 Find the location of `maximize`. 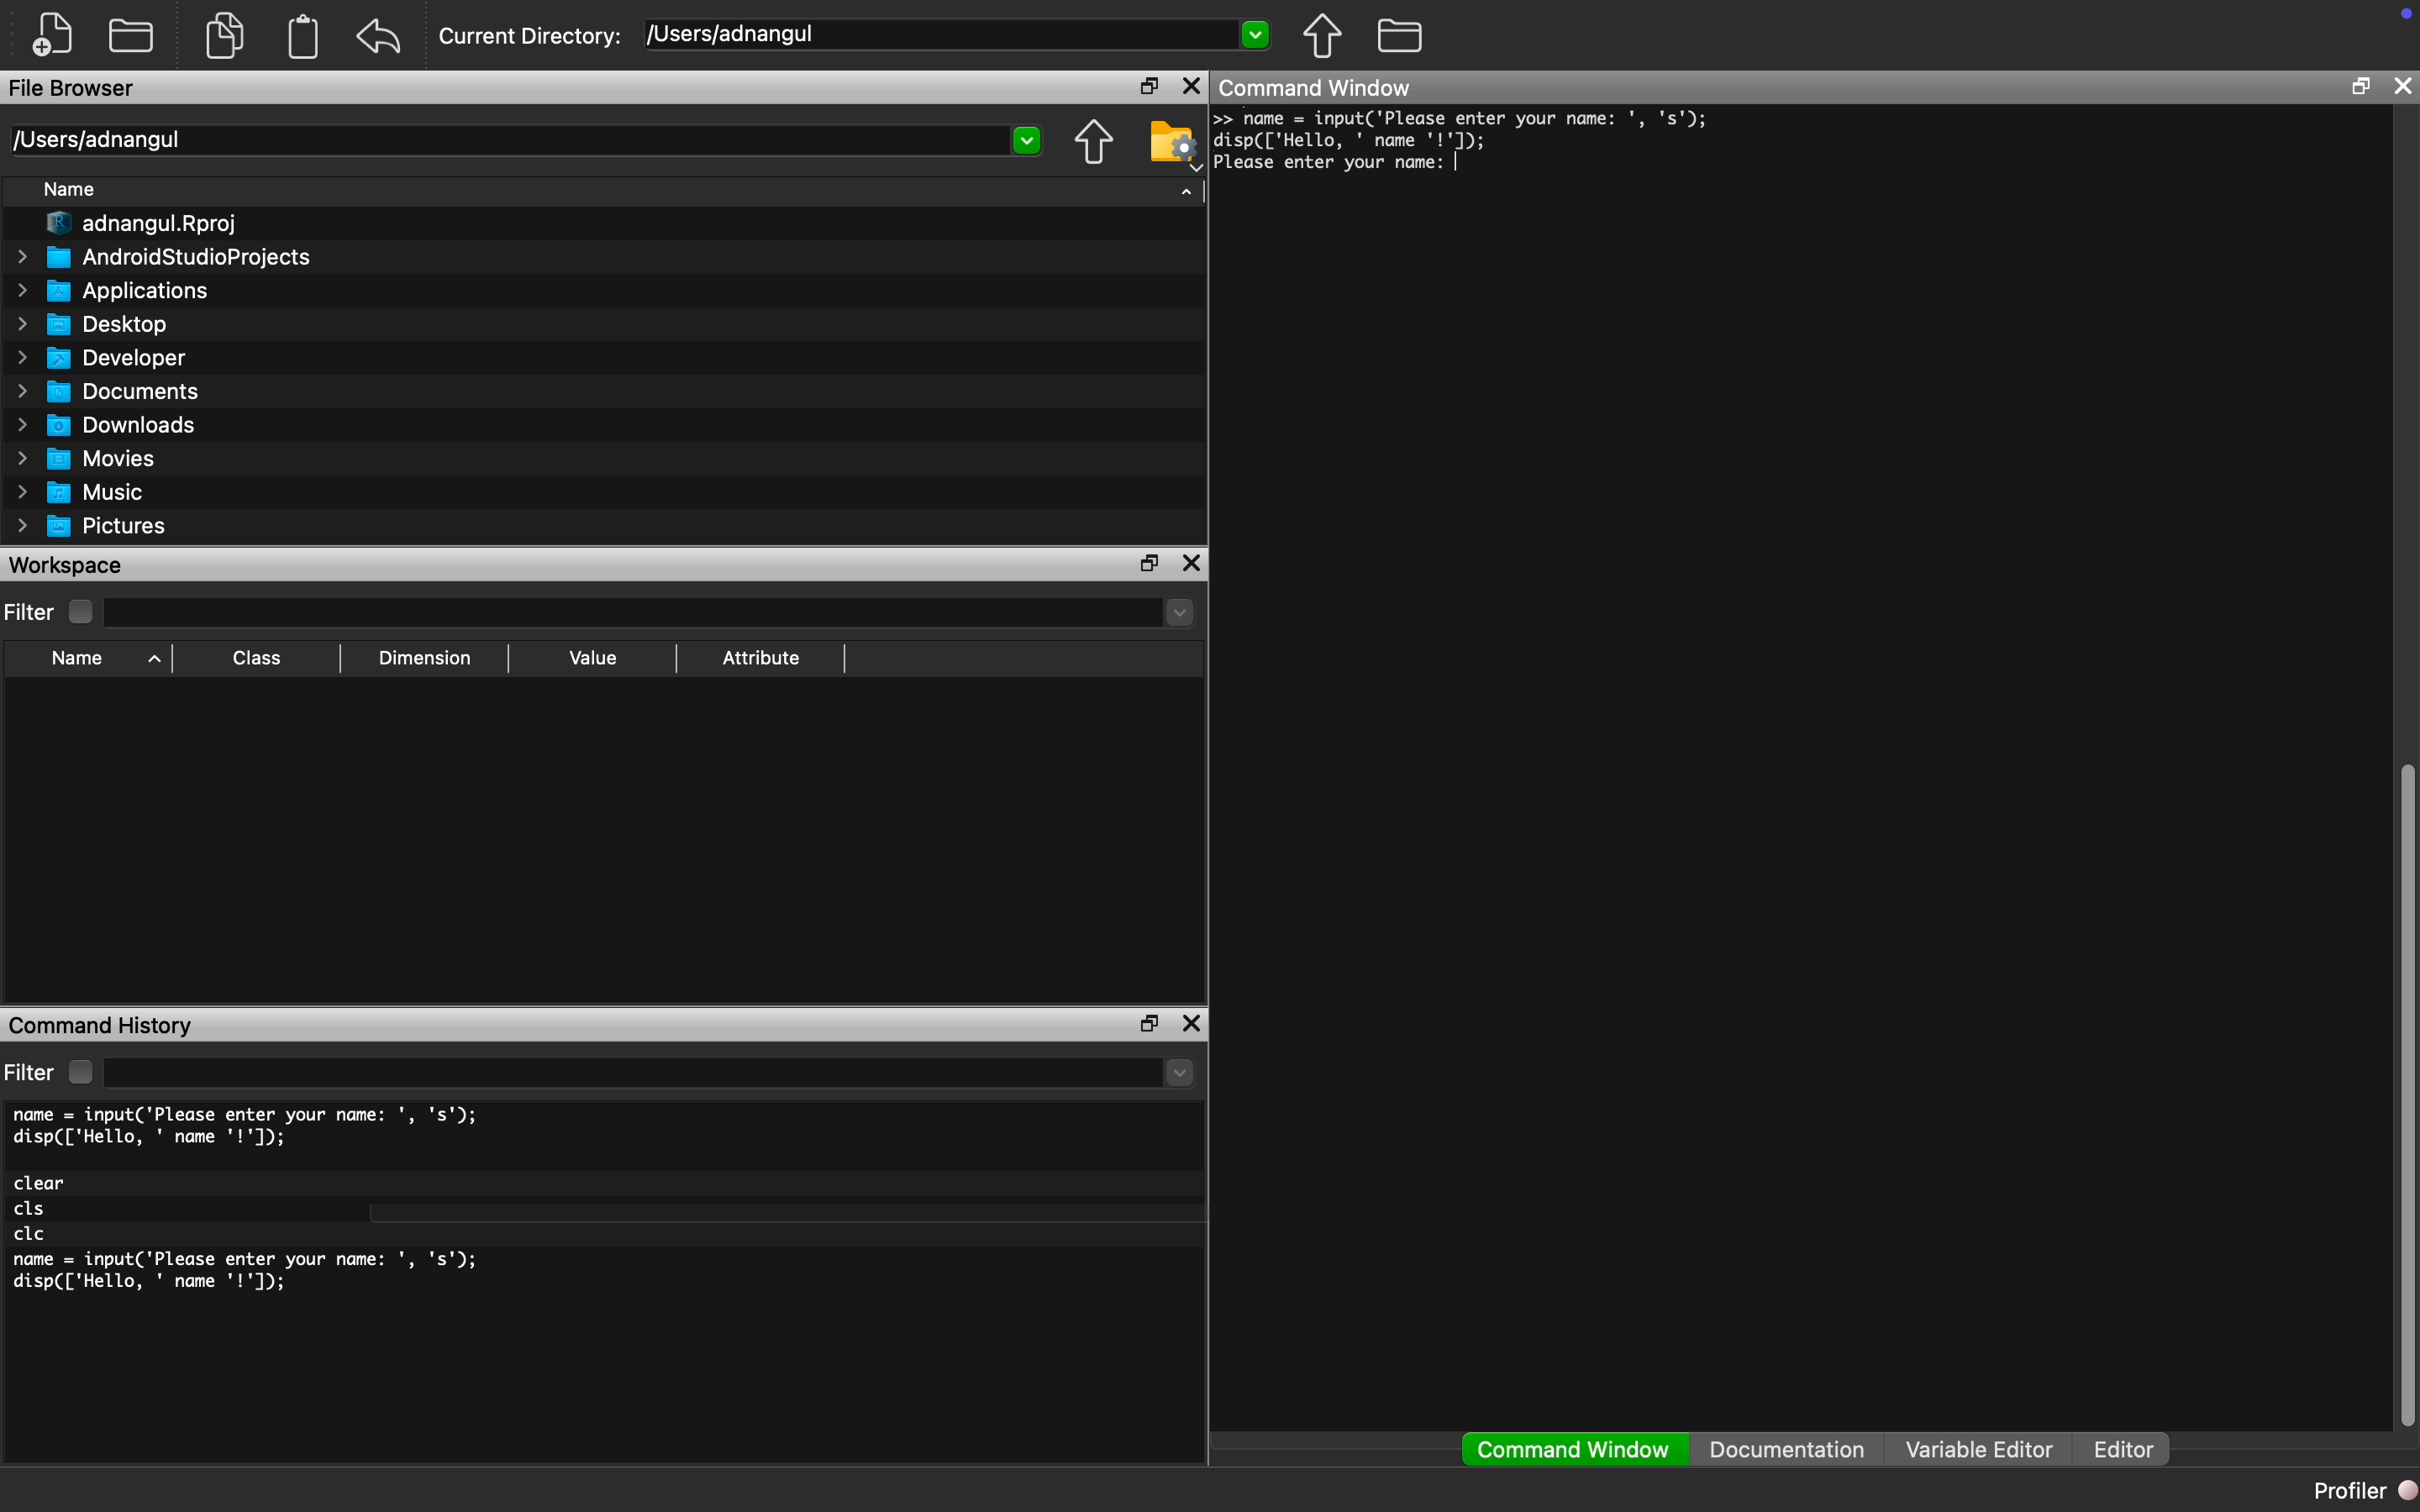

maximize is located at coordinates (1149, 562).